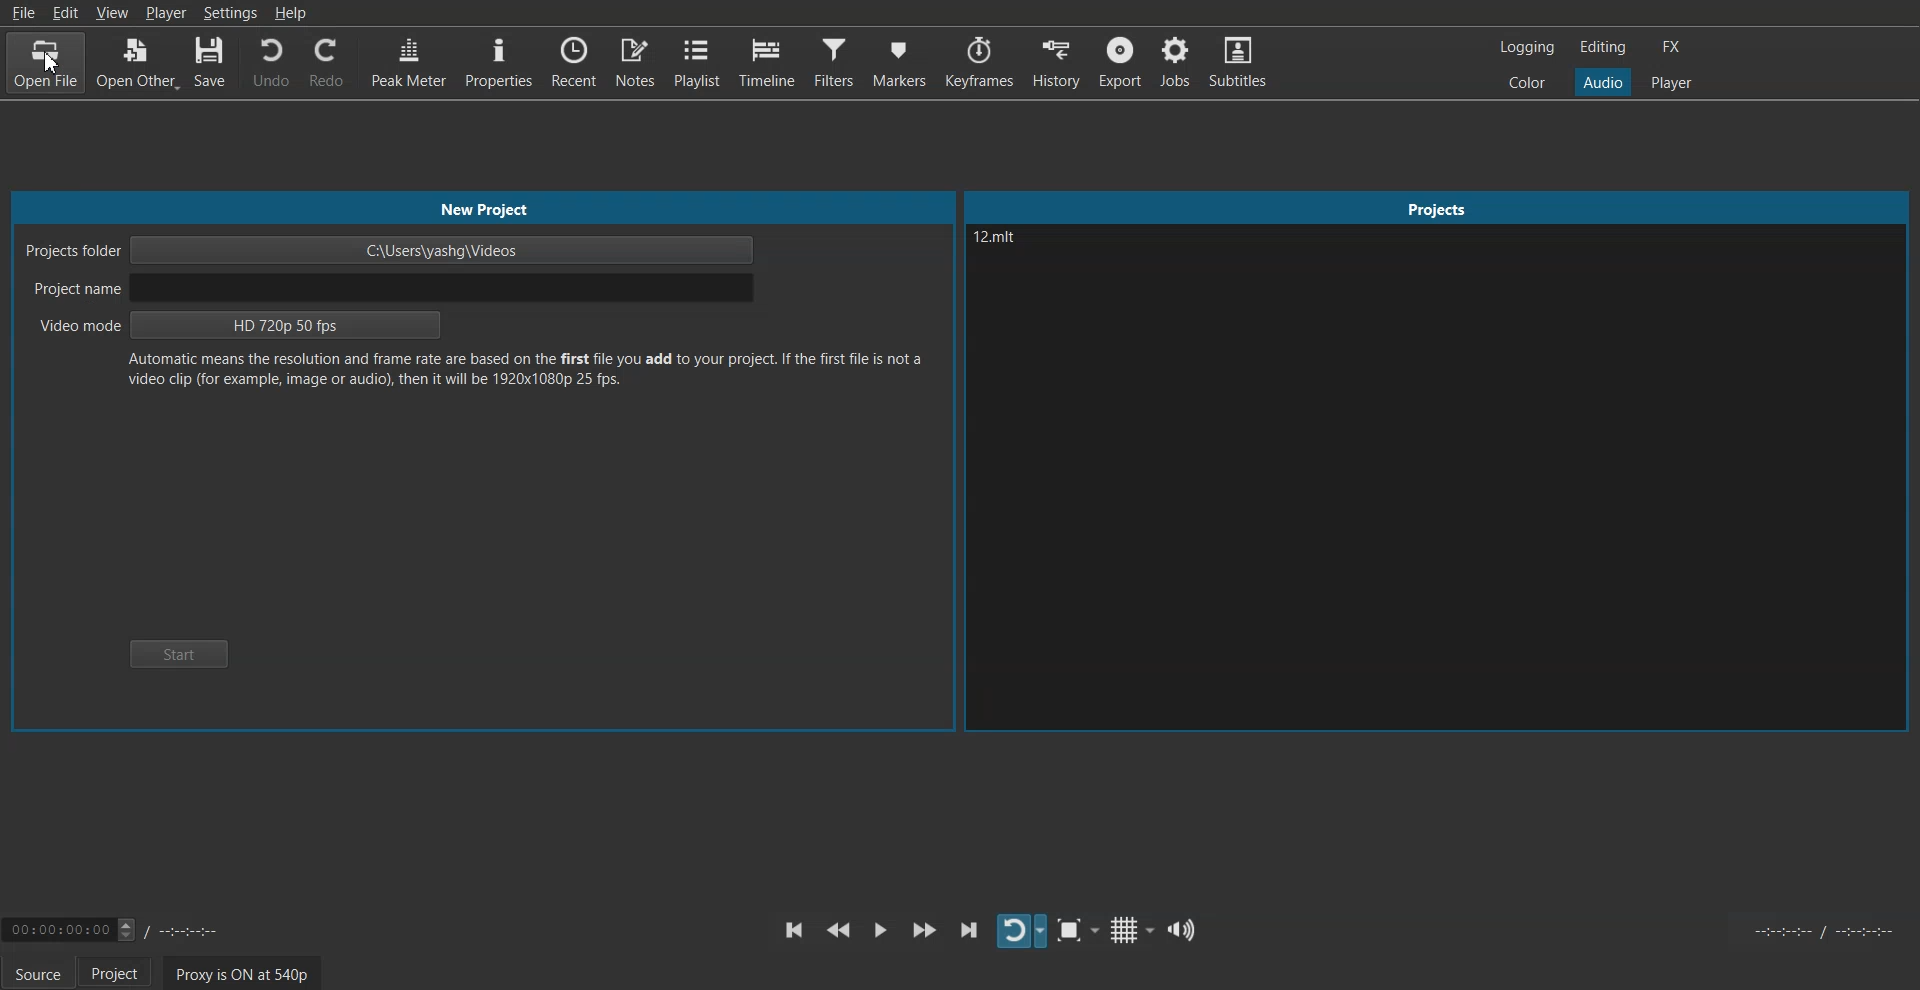  What do you see at coordinates (1131, 929) in the screenshot?
I see `Toggle grid display` at bounding box center [1131, 929].